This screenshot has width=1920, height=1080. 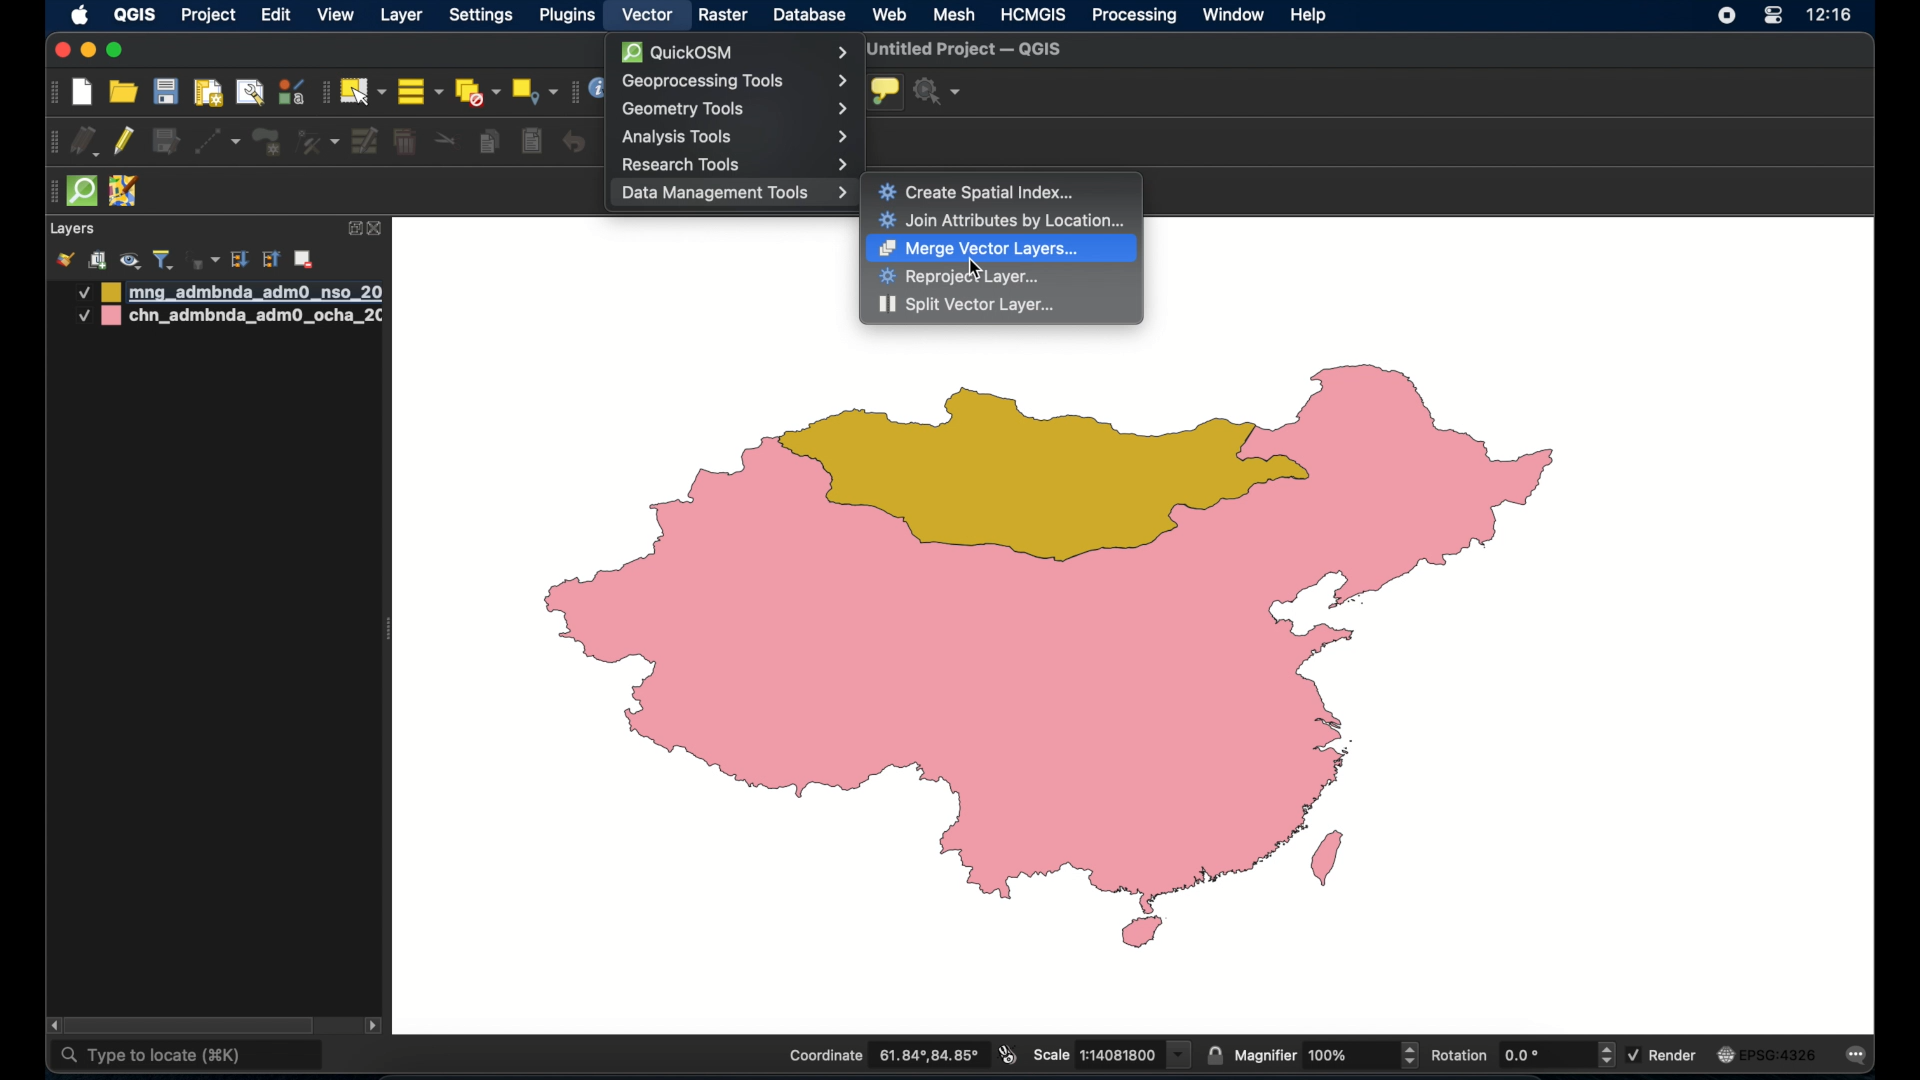 What do you see at coordinates (65, 260) in the screenshot?
I see `open layer styling panel` at bounding box center [65, 260].